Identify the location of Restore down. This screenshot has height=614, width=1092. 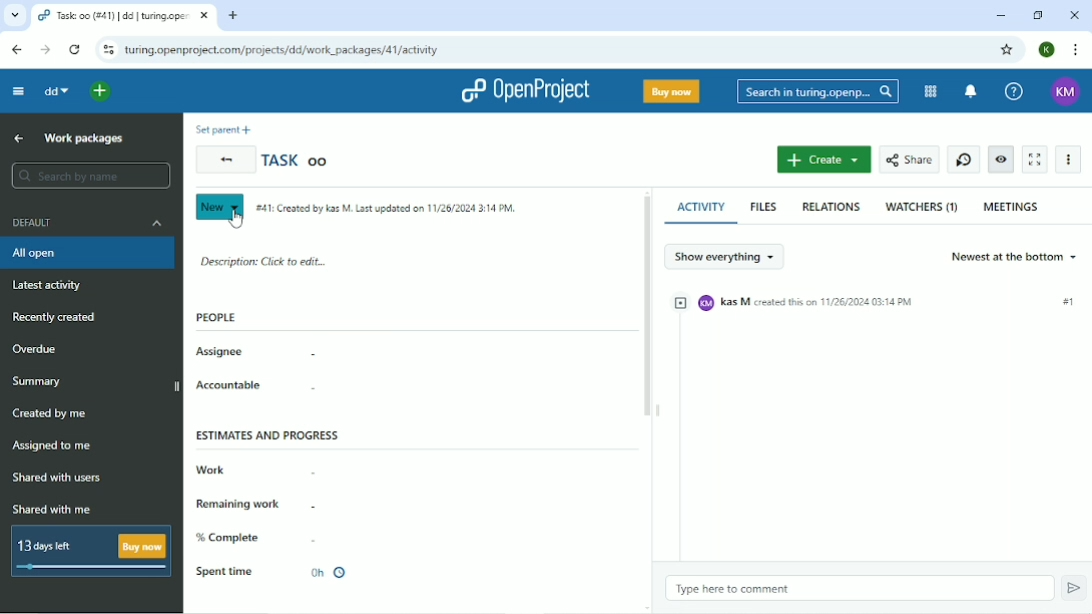
(1039, 17).